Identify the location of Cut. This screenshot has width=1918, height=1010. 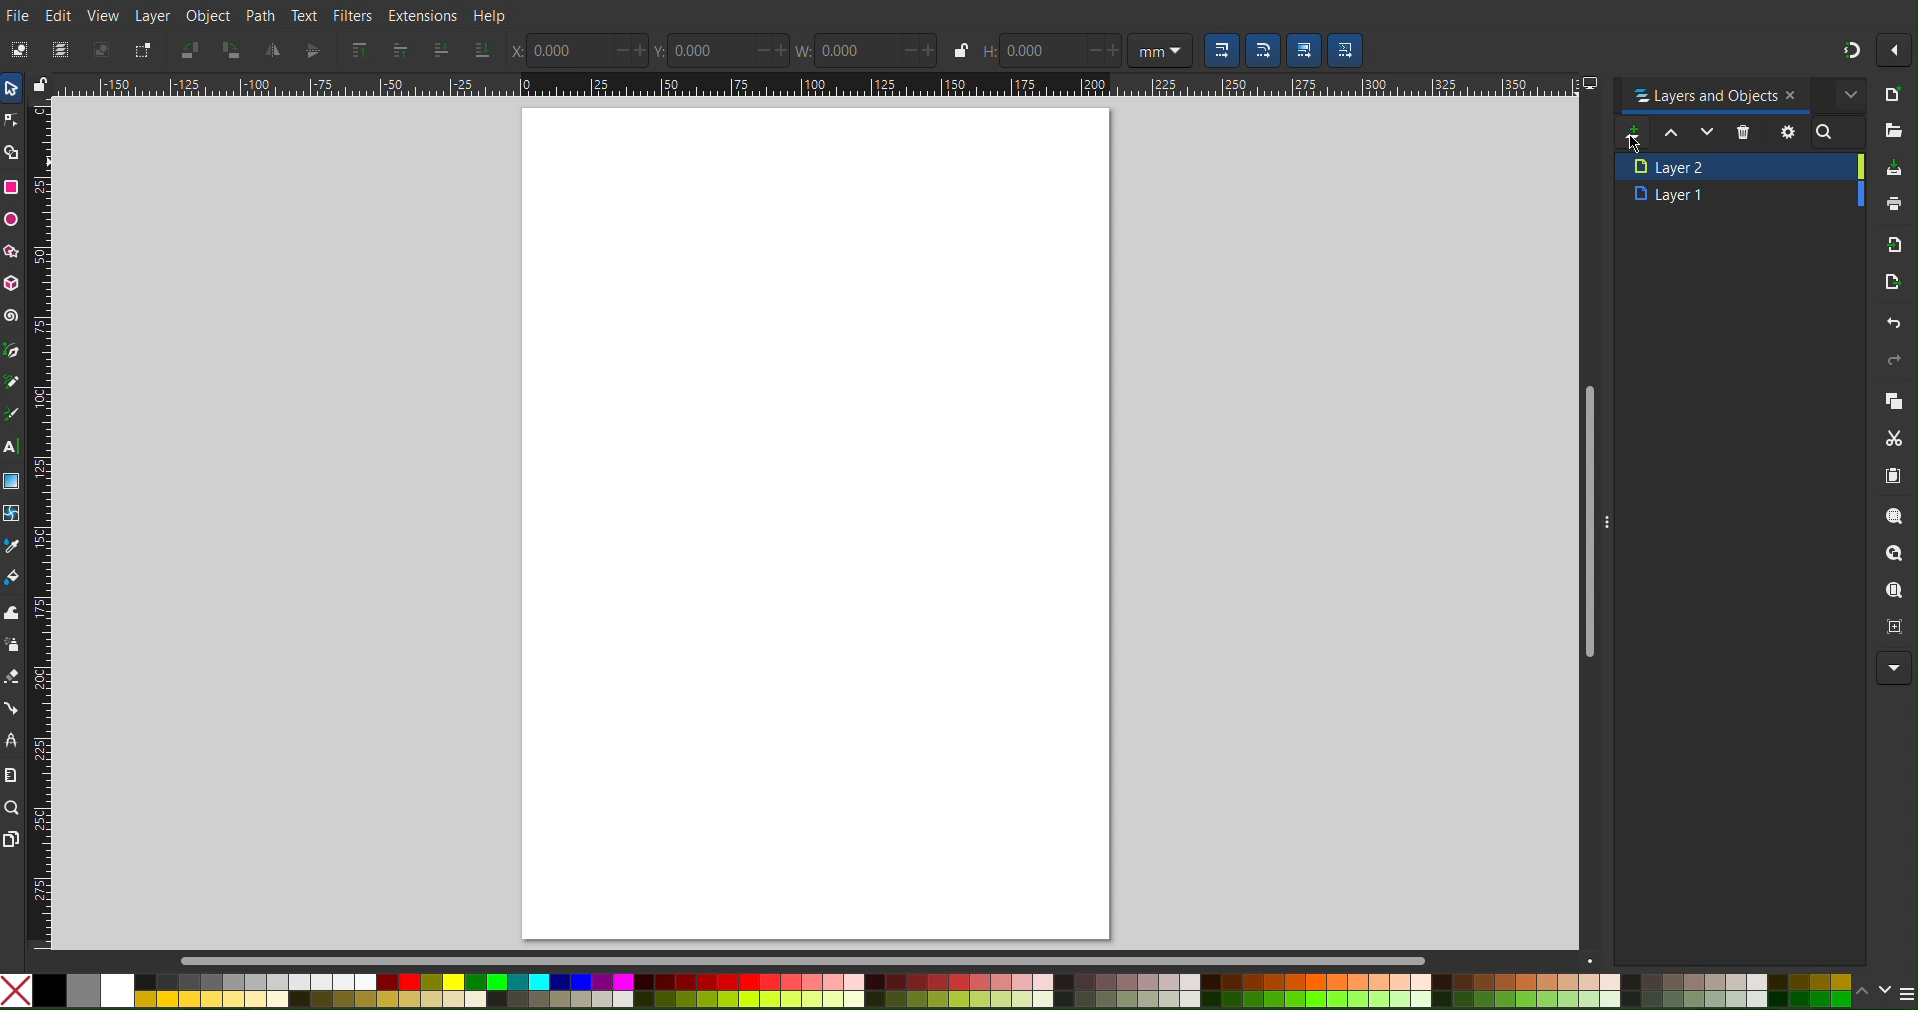
(1889, 438).